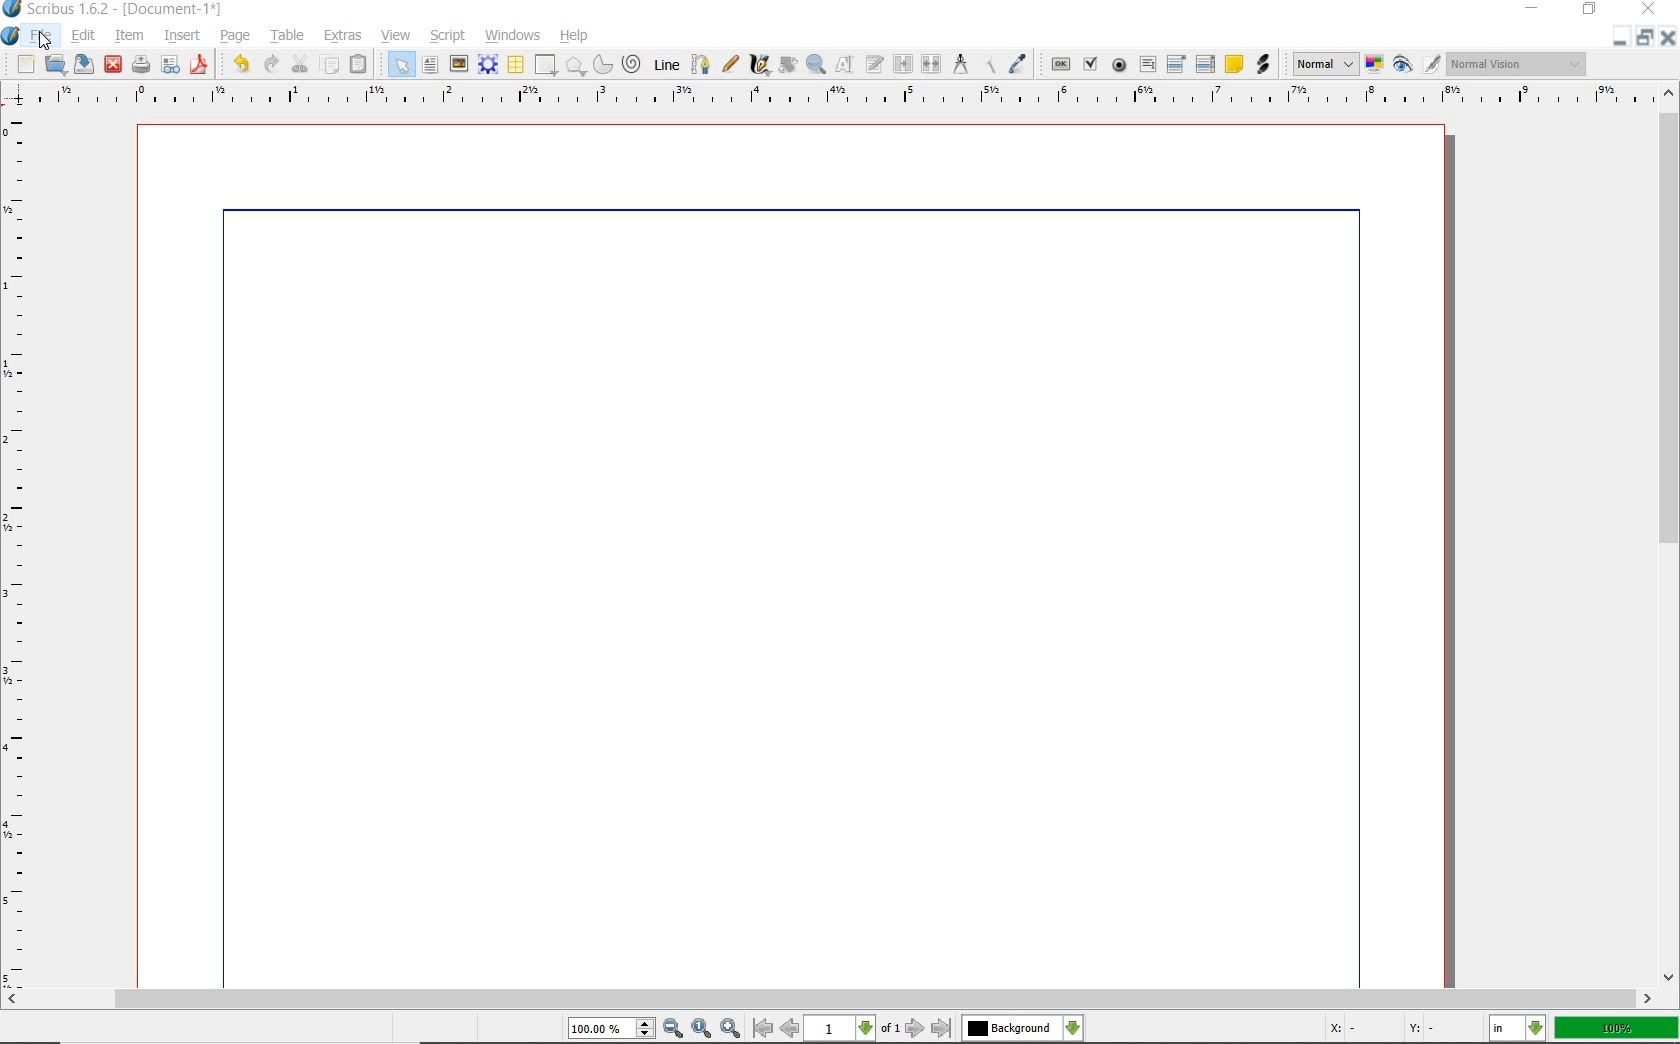 The image size is (1680, 1044). Describe the element at coordinates (1518, 63) in the screenshot. I see `visual appearance of the display` at that location.